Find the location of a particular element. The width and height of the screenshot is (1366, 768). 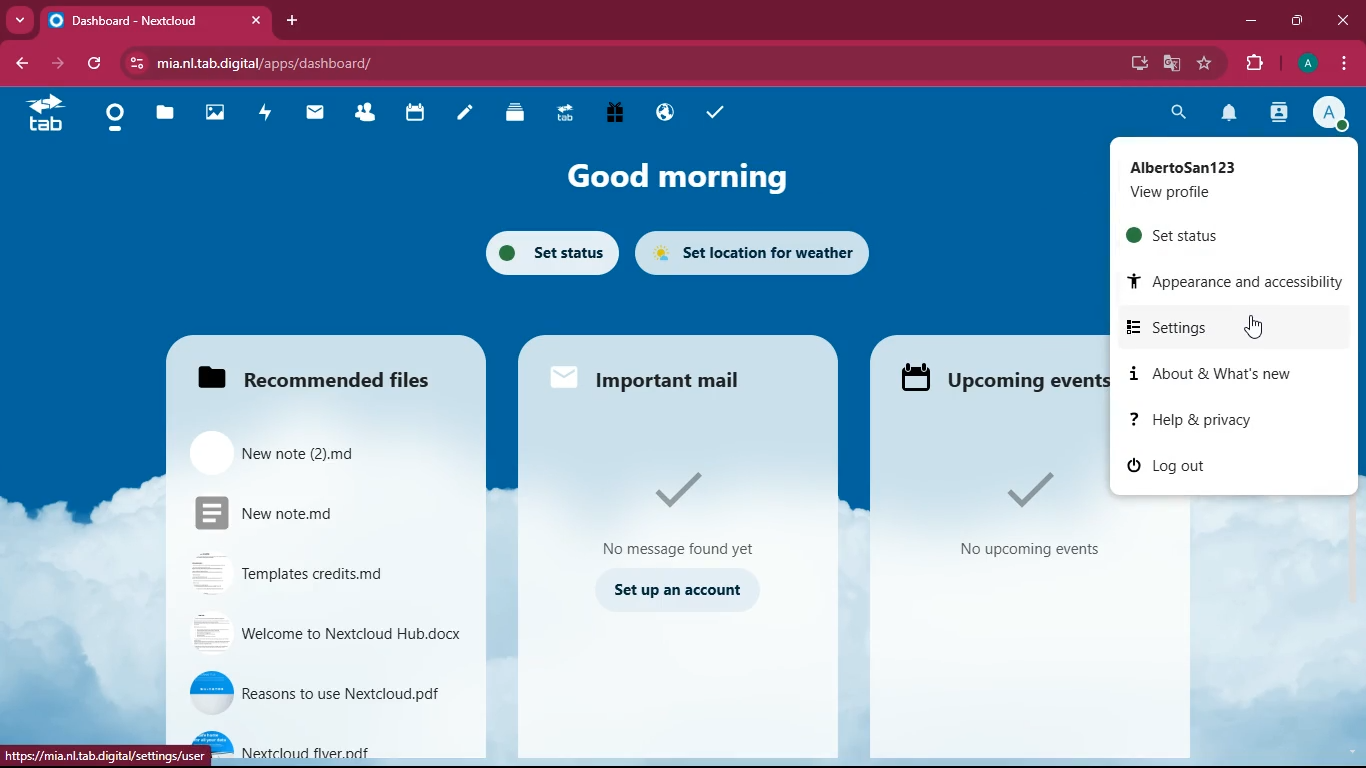

Deck is located at coordinates (511, 114).